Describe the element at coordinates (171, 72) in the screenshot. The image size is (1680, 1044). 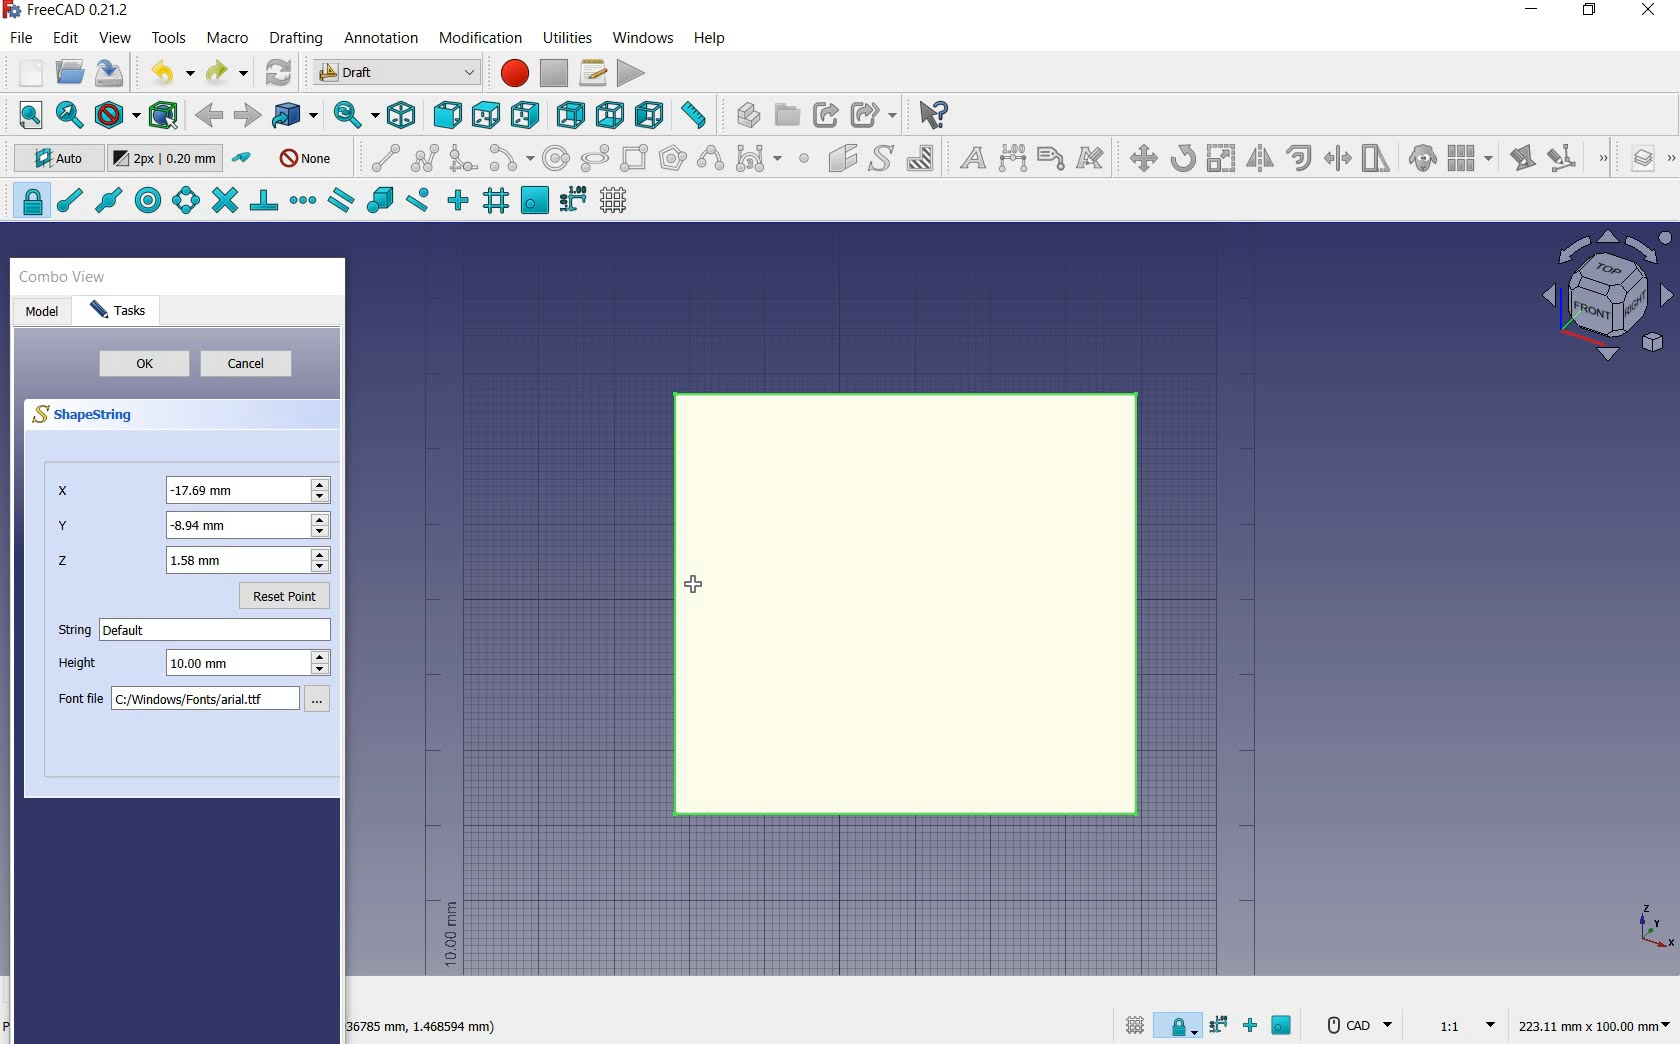
I see `undo` at that location.